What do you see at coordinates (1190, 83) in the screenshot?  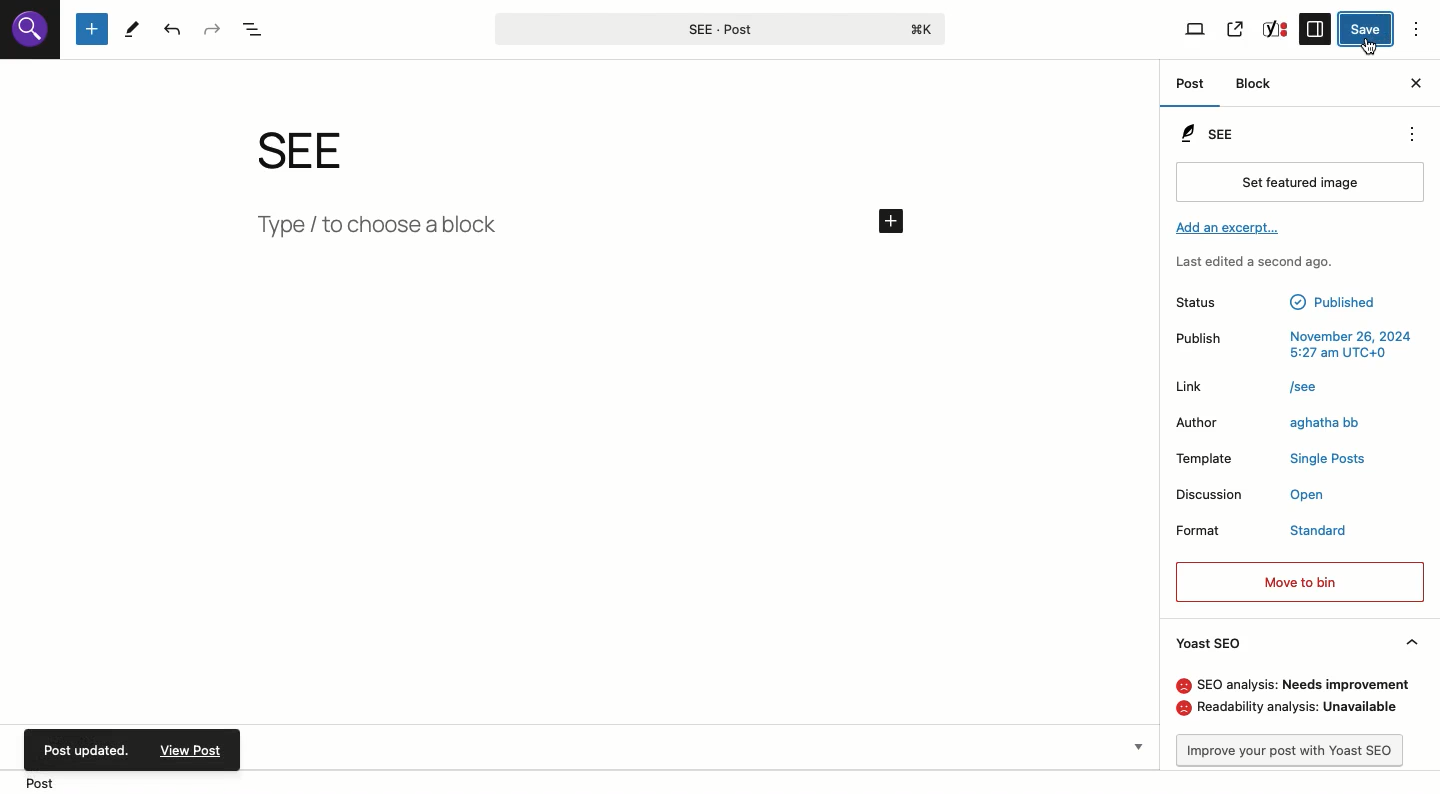 I see `Post` at bounding box center [1190, 83].